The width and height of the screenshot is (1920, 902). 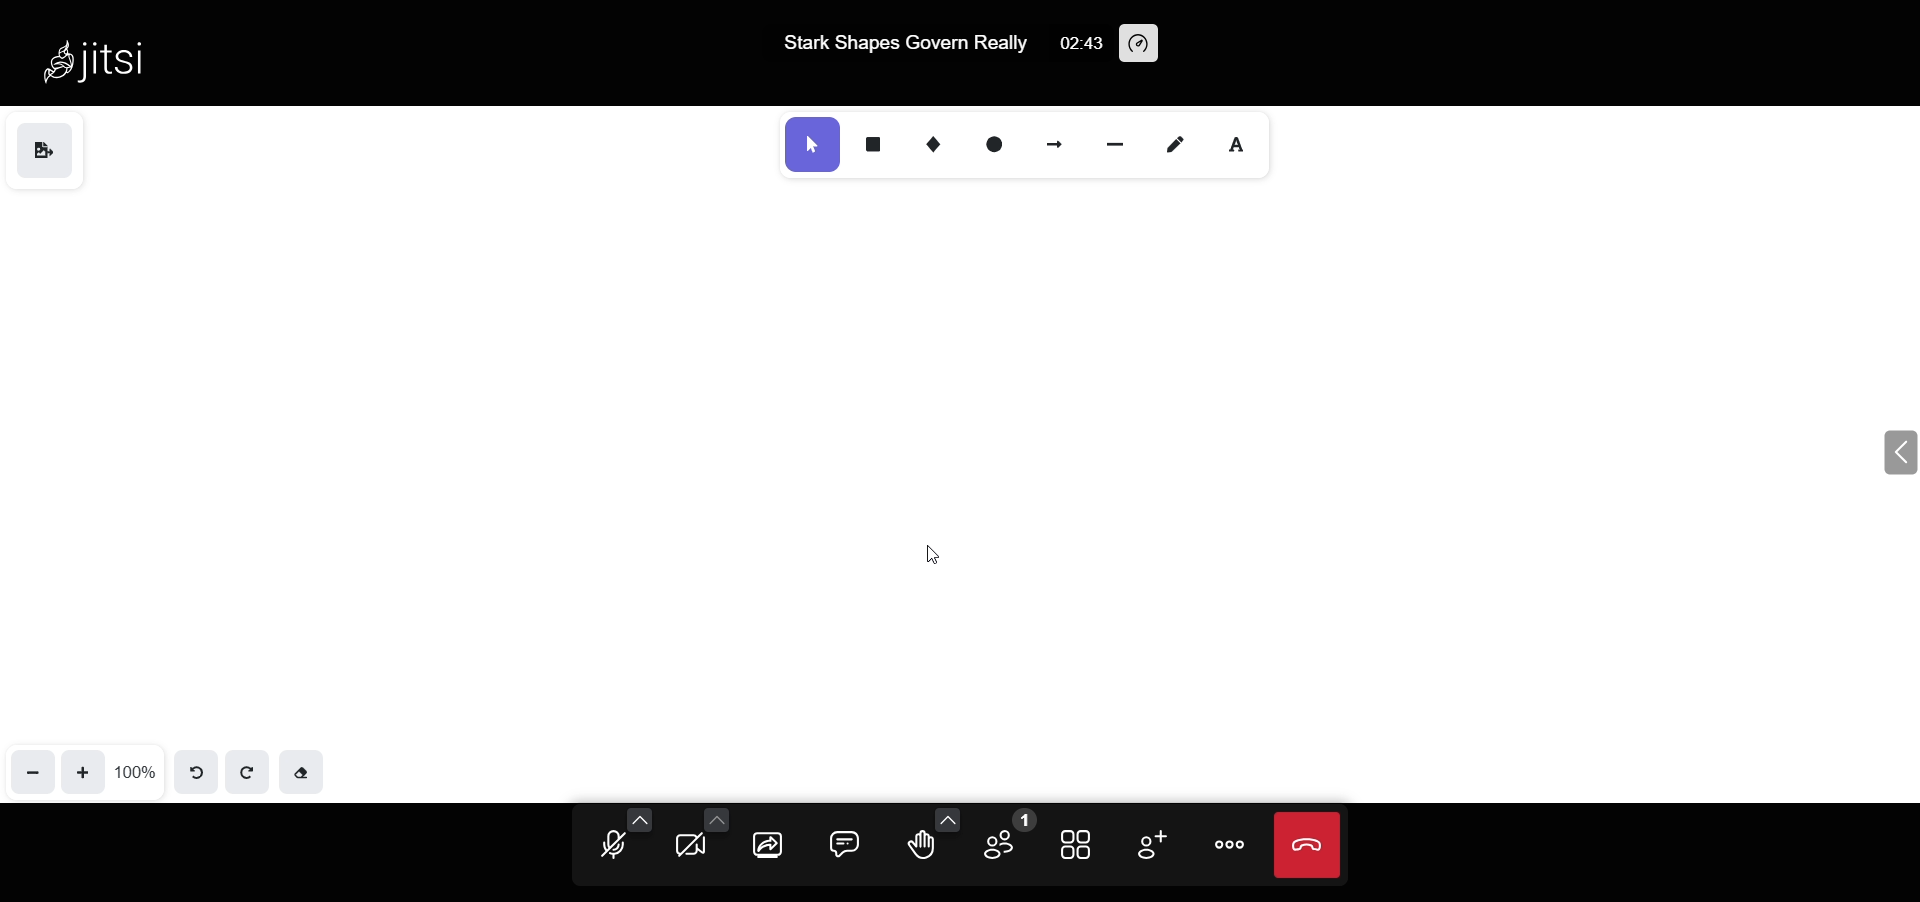 What do you see at coordinates (34, 770) in the screenshot?
I see `zoom out` at bounding box center [34, 770].